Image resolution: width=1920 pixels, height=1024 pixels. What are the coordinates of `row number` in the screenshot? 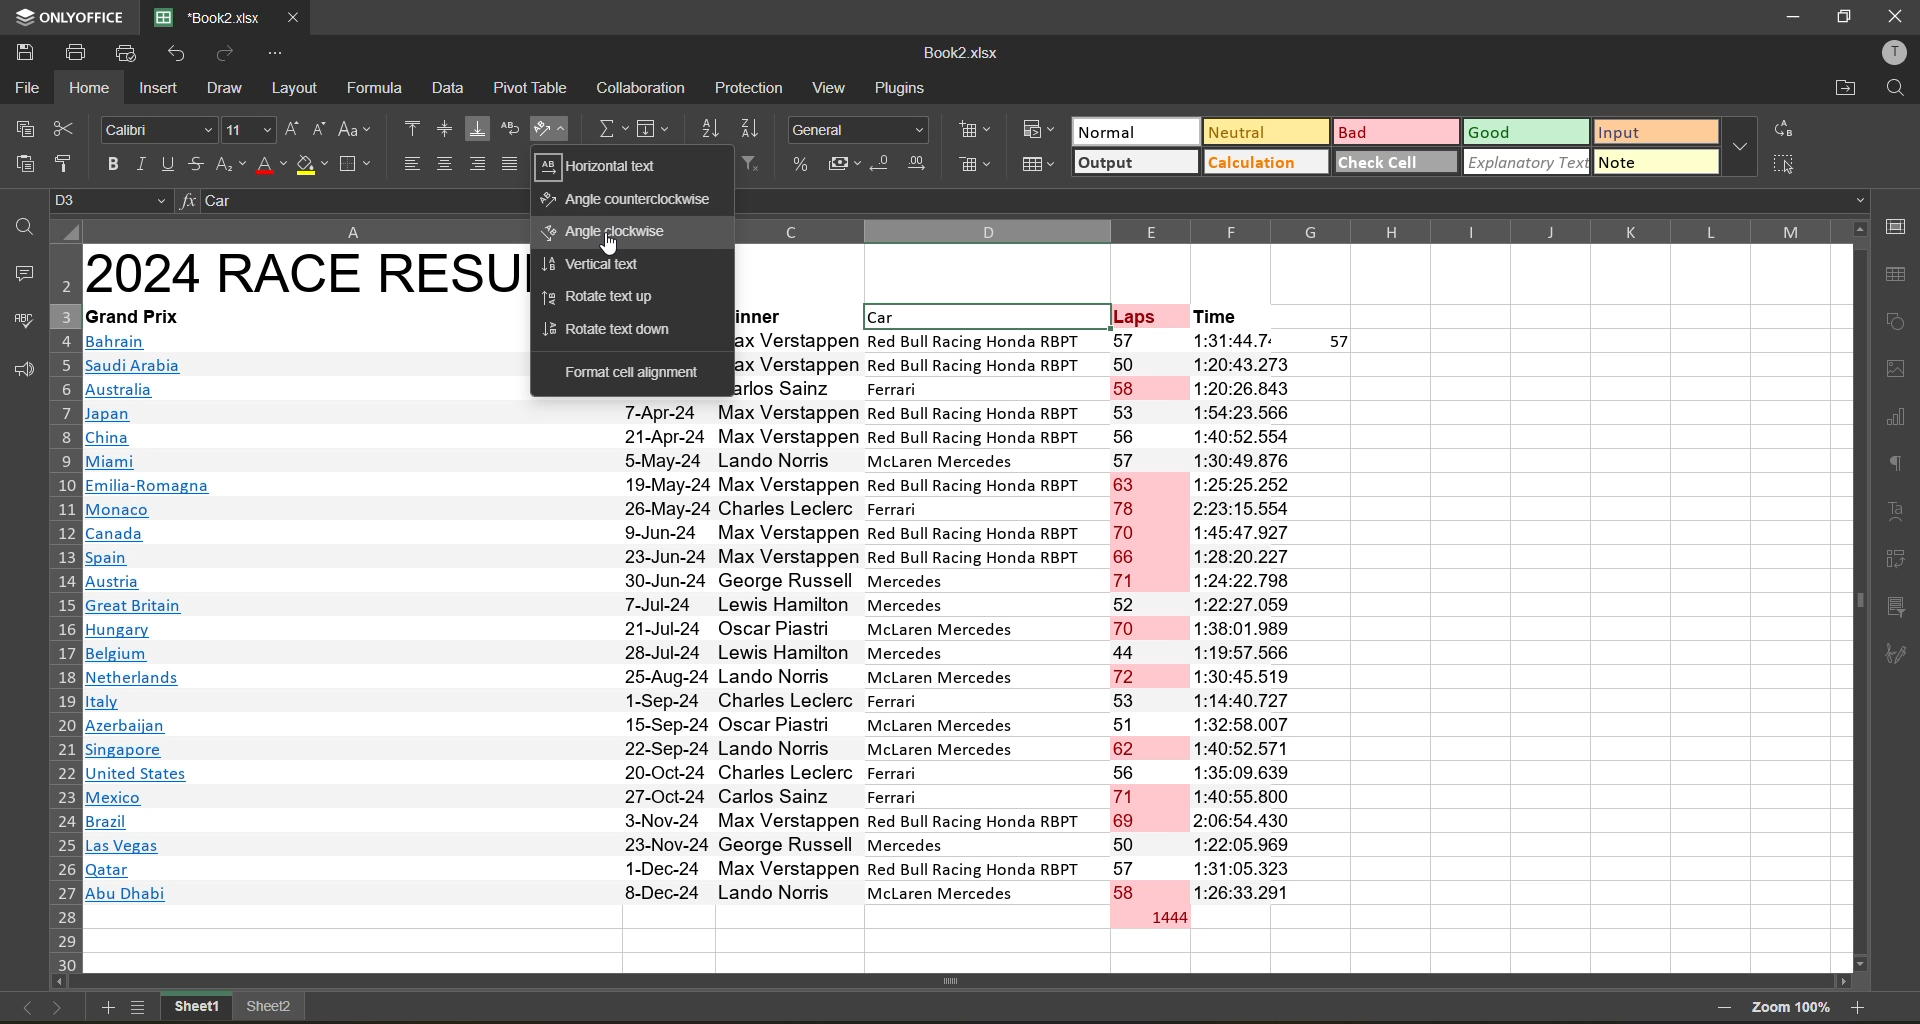 It's located at (61, 608).